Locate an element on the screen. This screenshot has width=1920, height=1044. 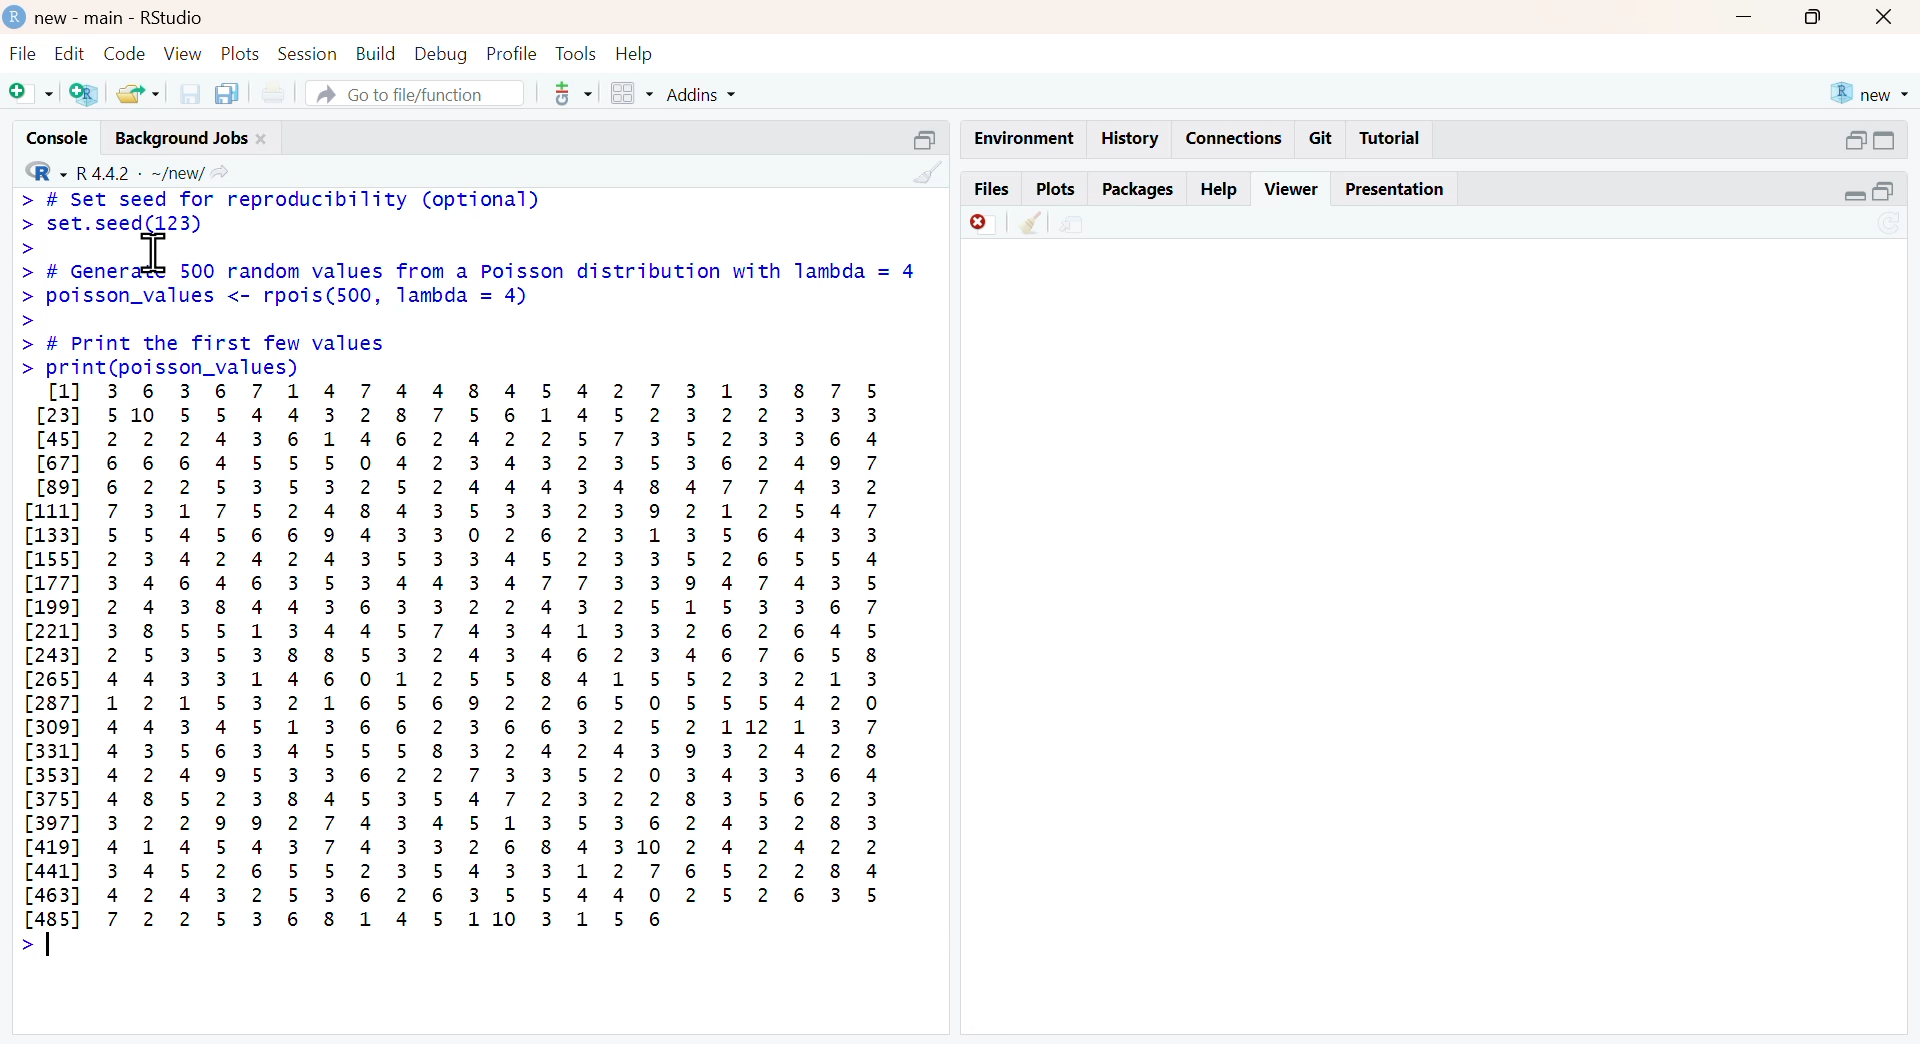
enviornment is located at coordinates (1025, 139).